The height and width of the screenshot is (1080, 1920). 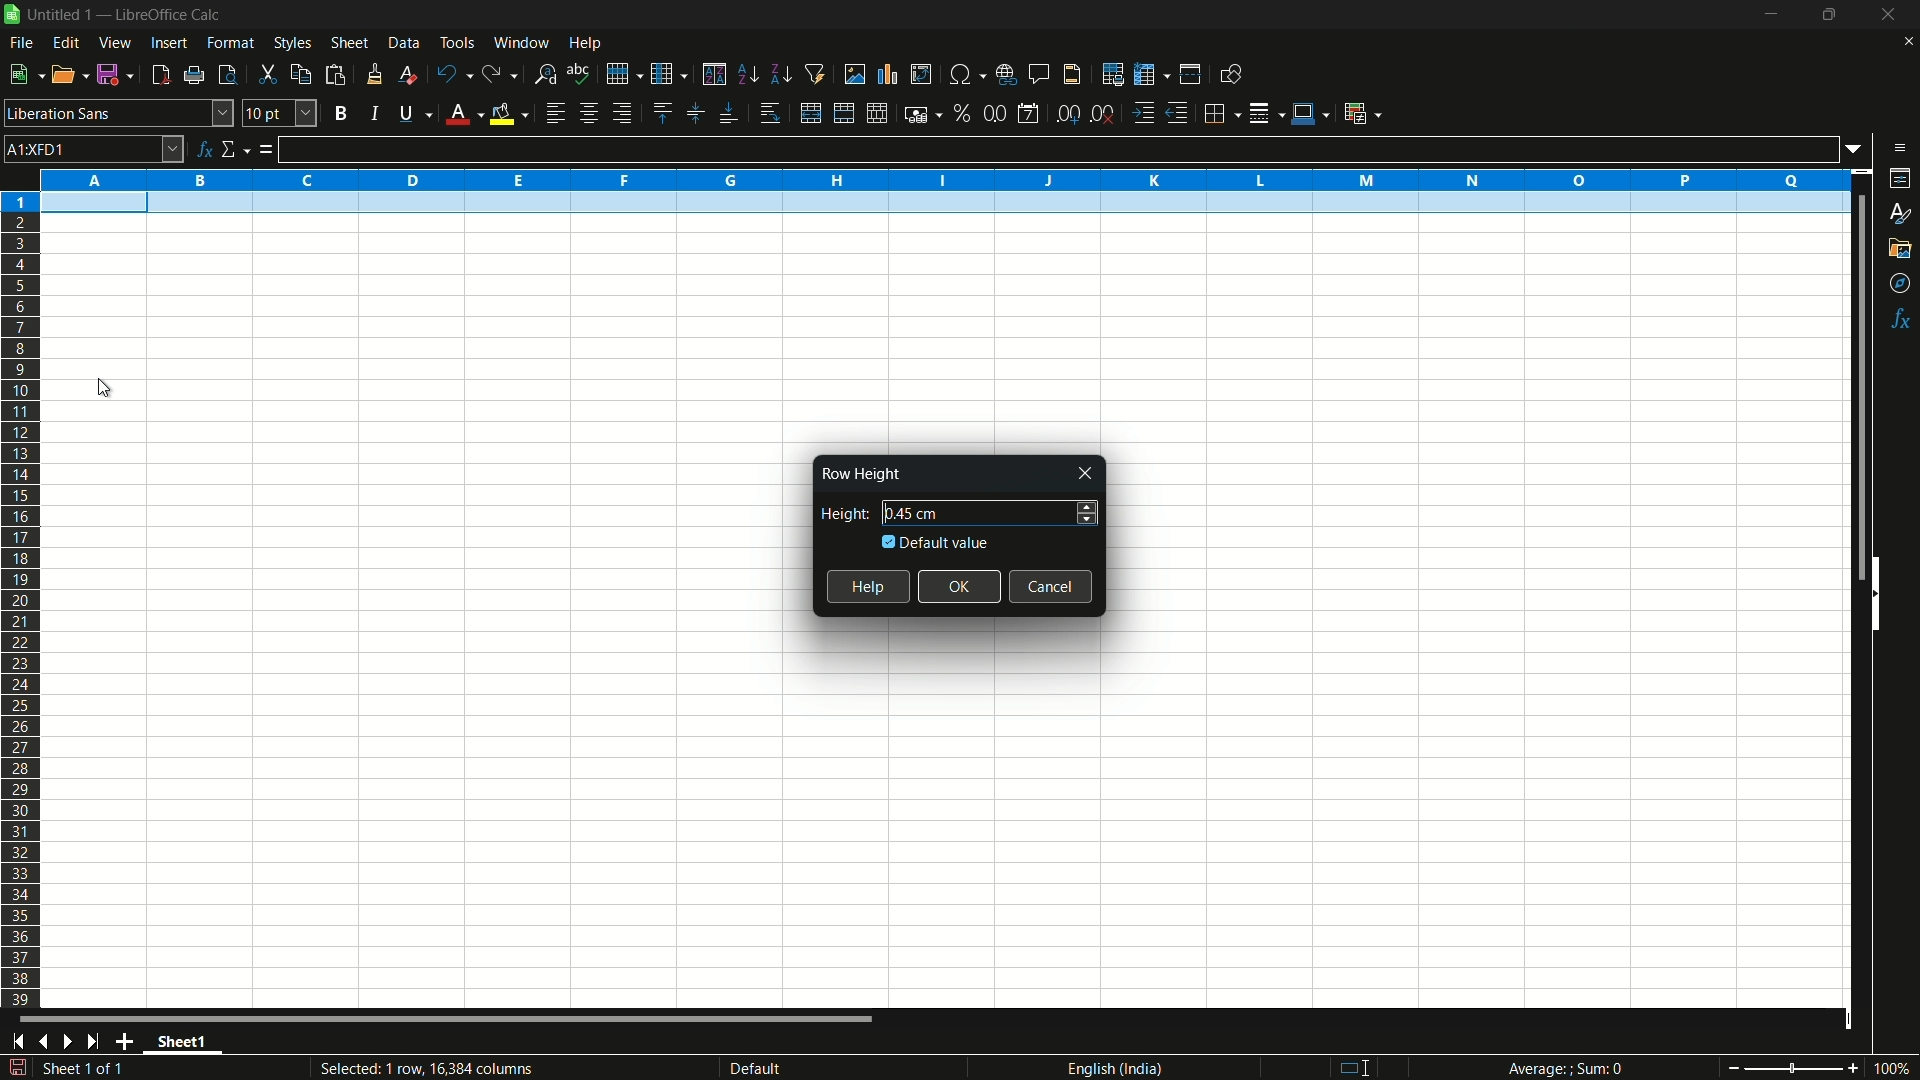 What do you see at coordinates (937, 542) in the screenshot?
I see `default value` at bounding box center [937, 542].